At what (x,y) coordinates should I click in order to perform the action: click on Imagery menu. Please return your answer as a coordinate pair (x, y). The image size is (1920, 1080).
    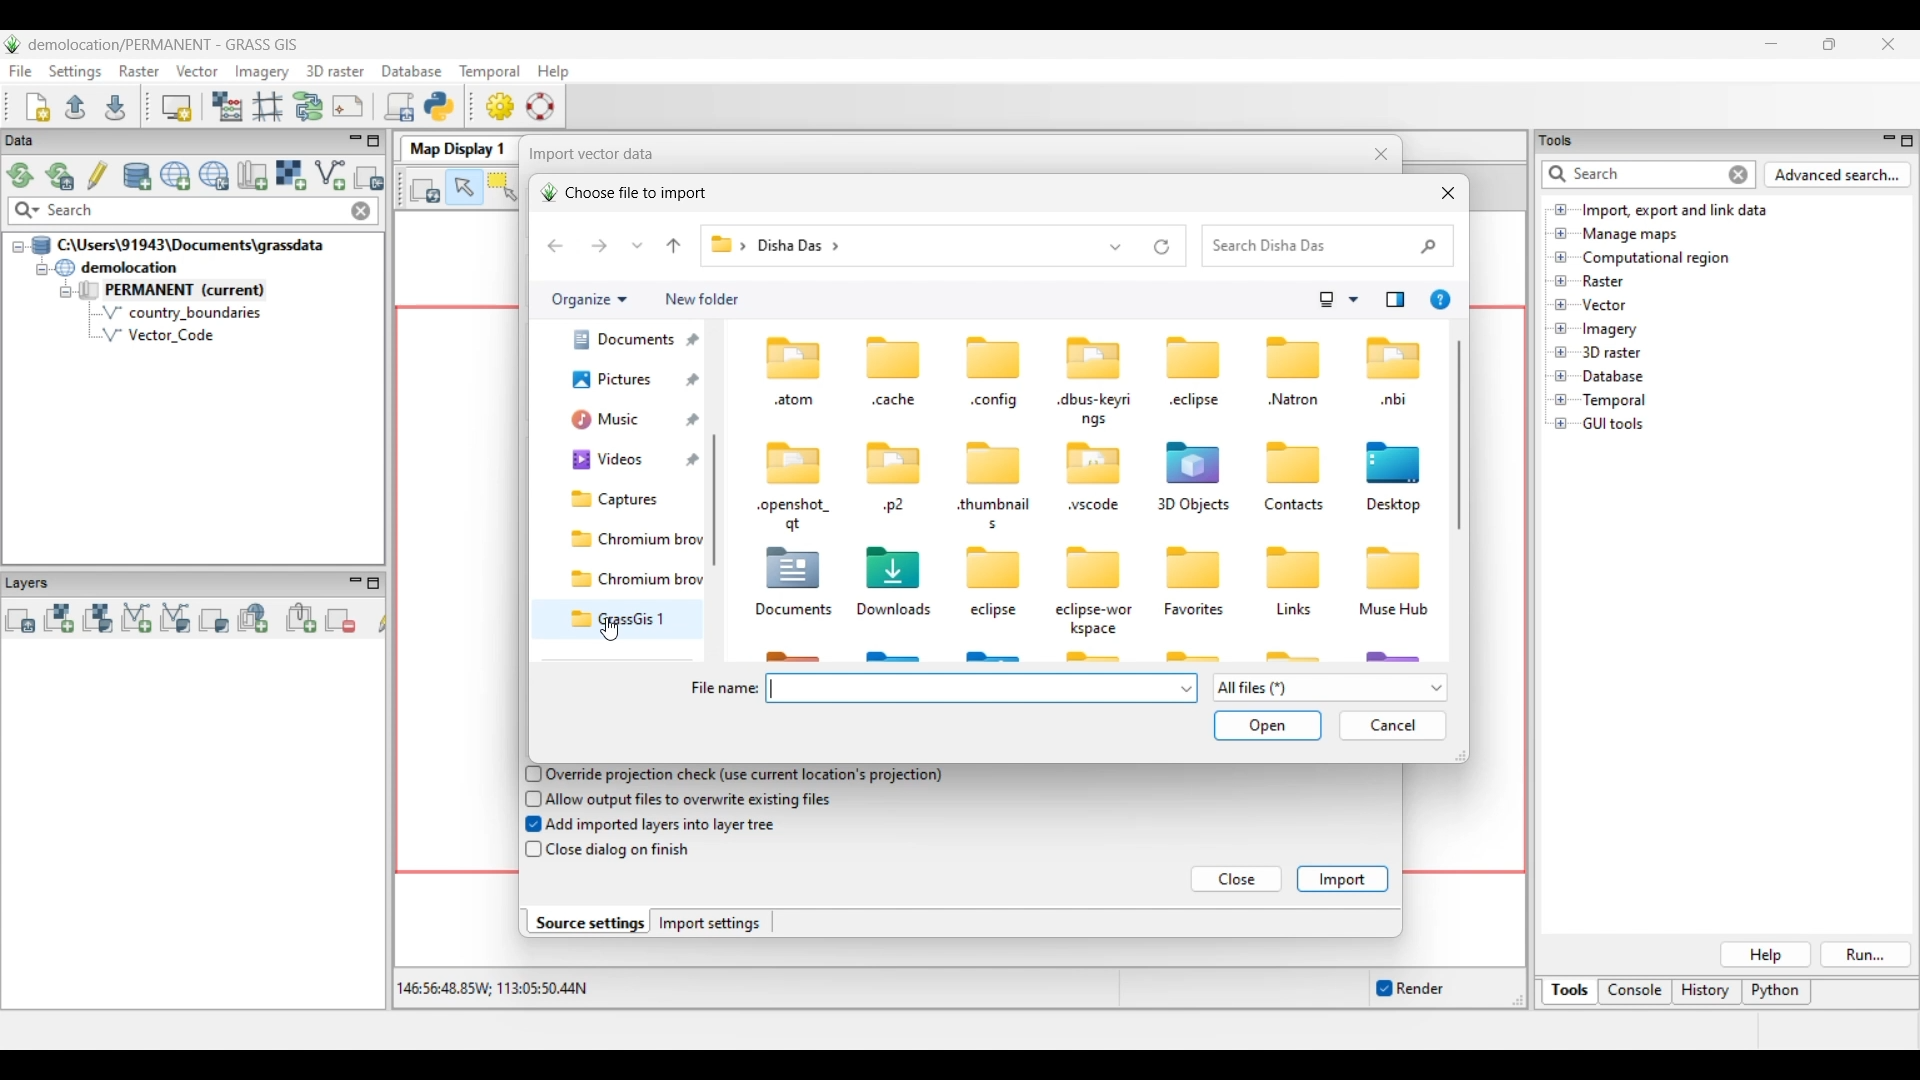
    Looking at the image, I should click on (263, 72).